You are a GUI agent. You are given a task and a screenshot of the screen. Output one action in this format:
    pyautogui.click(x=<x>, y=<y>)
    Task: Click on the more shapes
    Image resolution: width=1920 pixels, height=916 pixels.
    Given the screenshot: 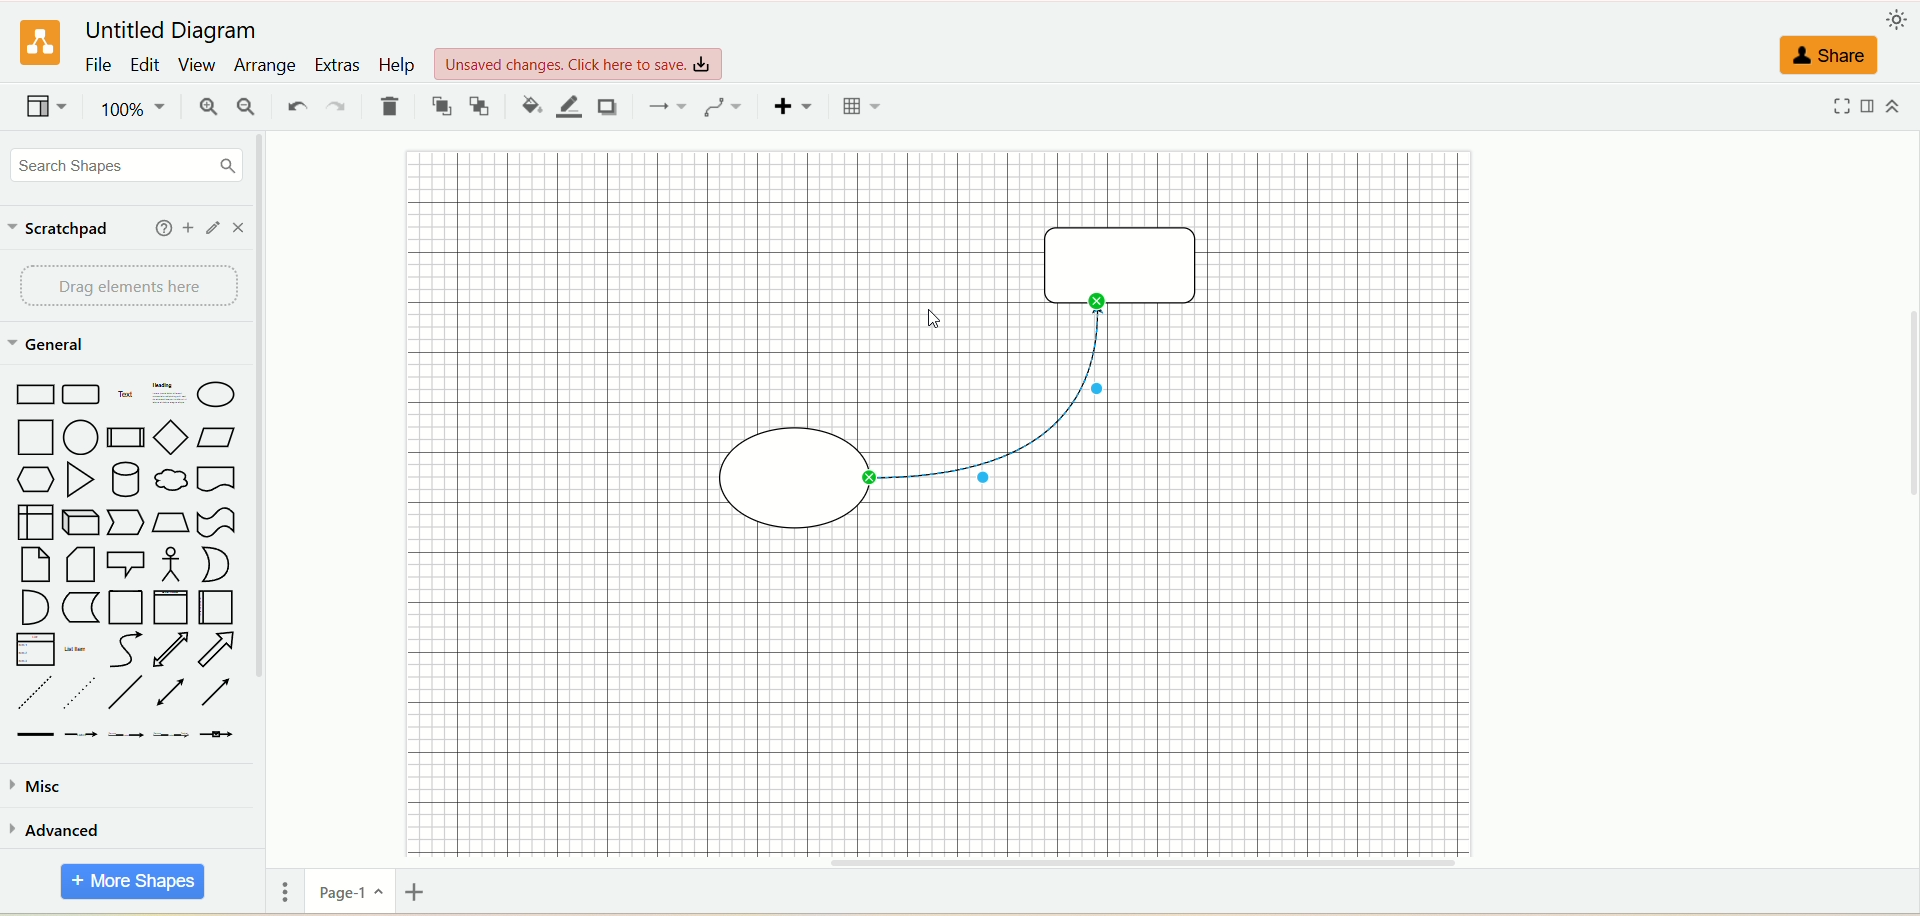 What is the action you would take?
    pyautogui.click(x=130, y=882)
    